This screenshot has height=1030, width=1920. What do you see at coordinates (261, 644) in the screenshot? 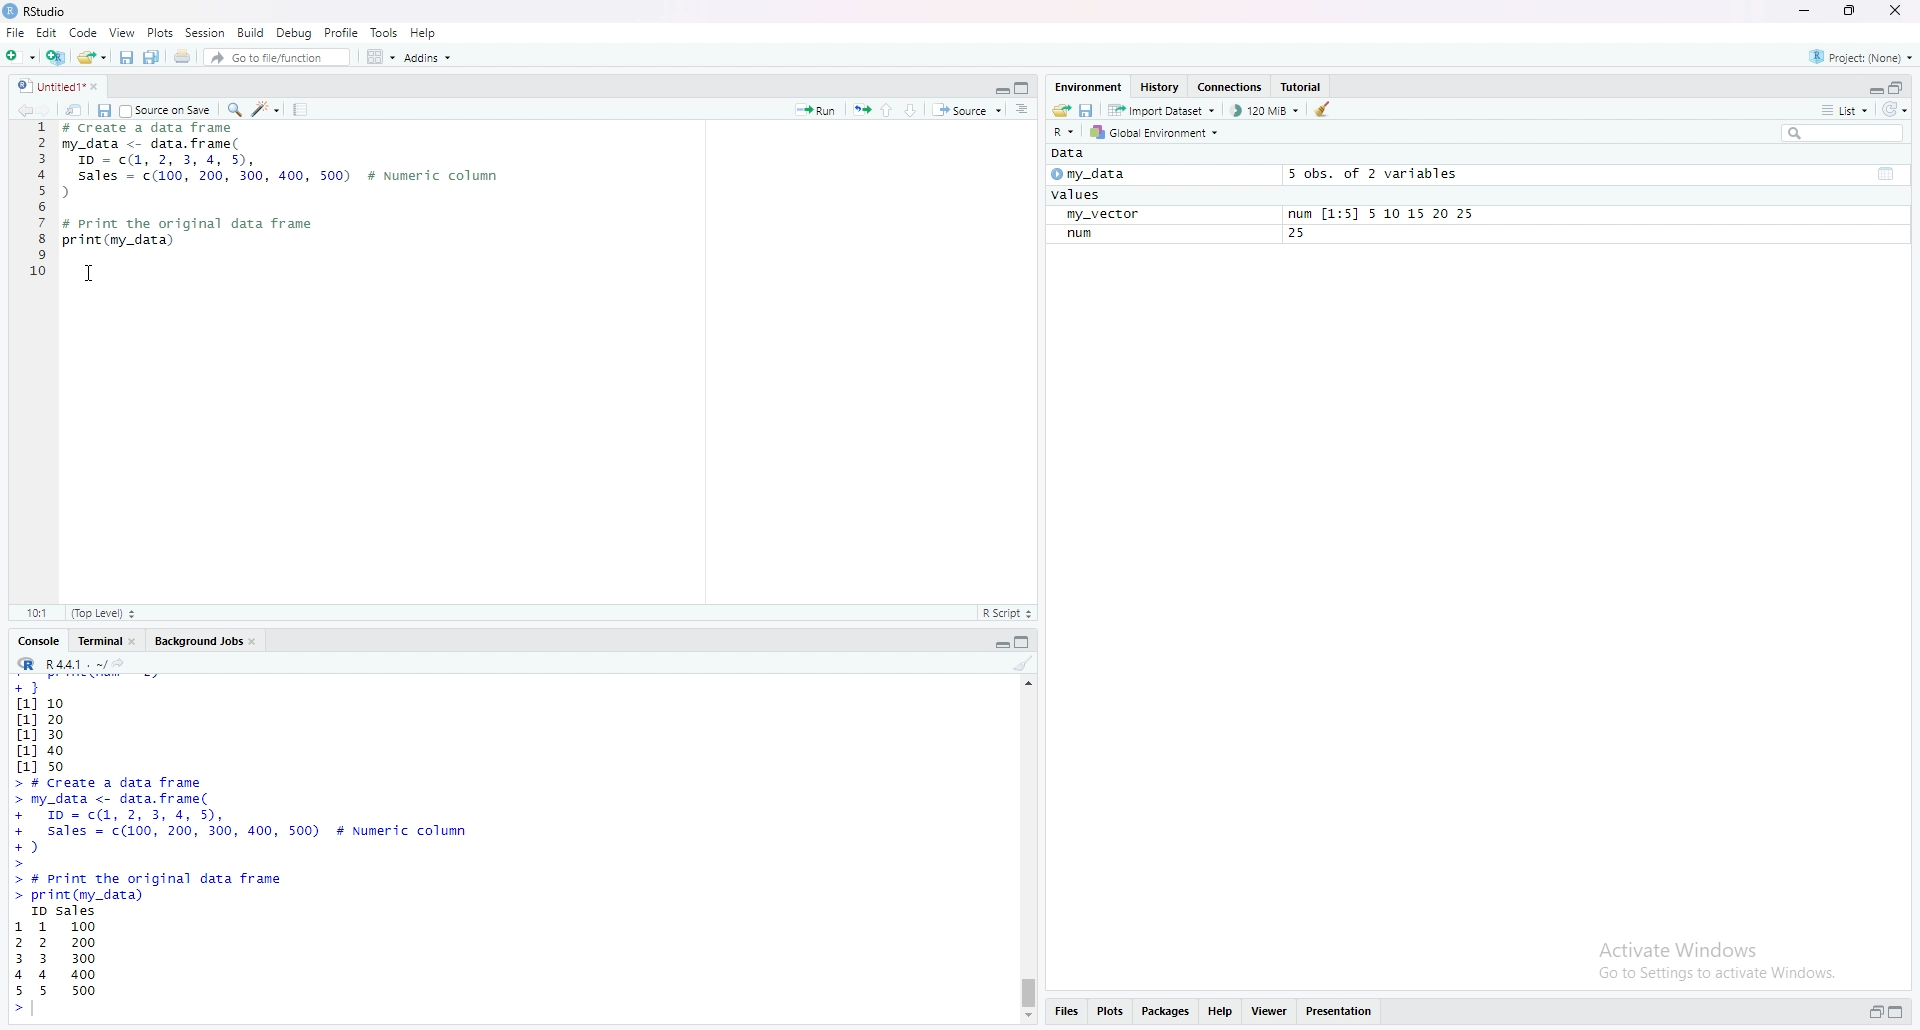
I see `close` at bounding box center [261, 644].